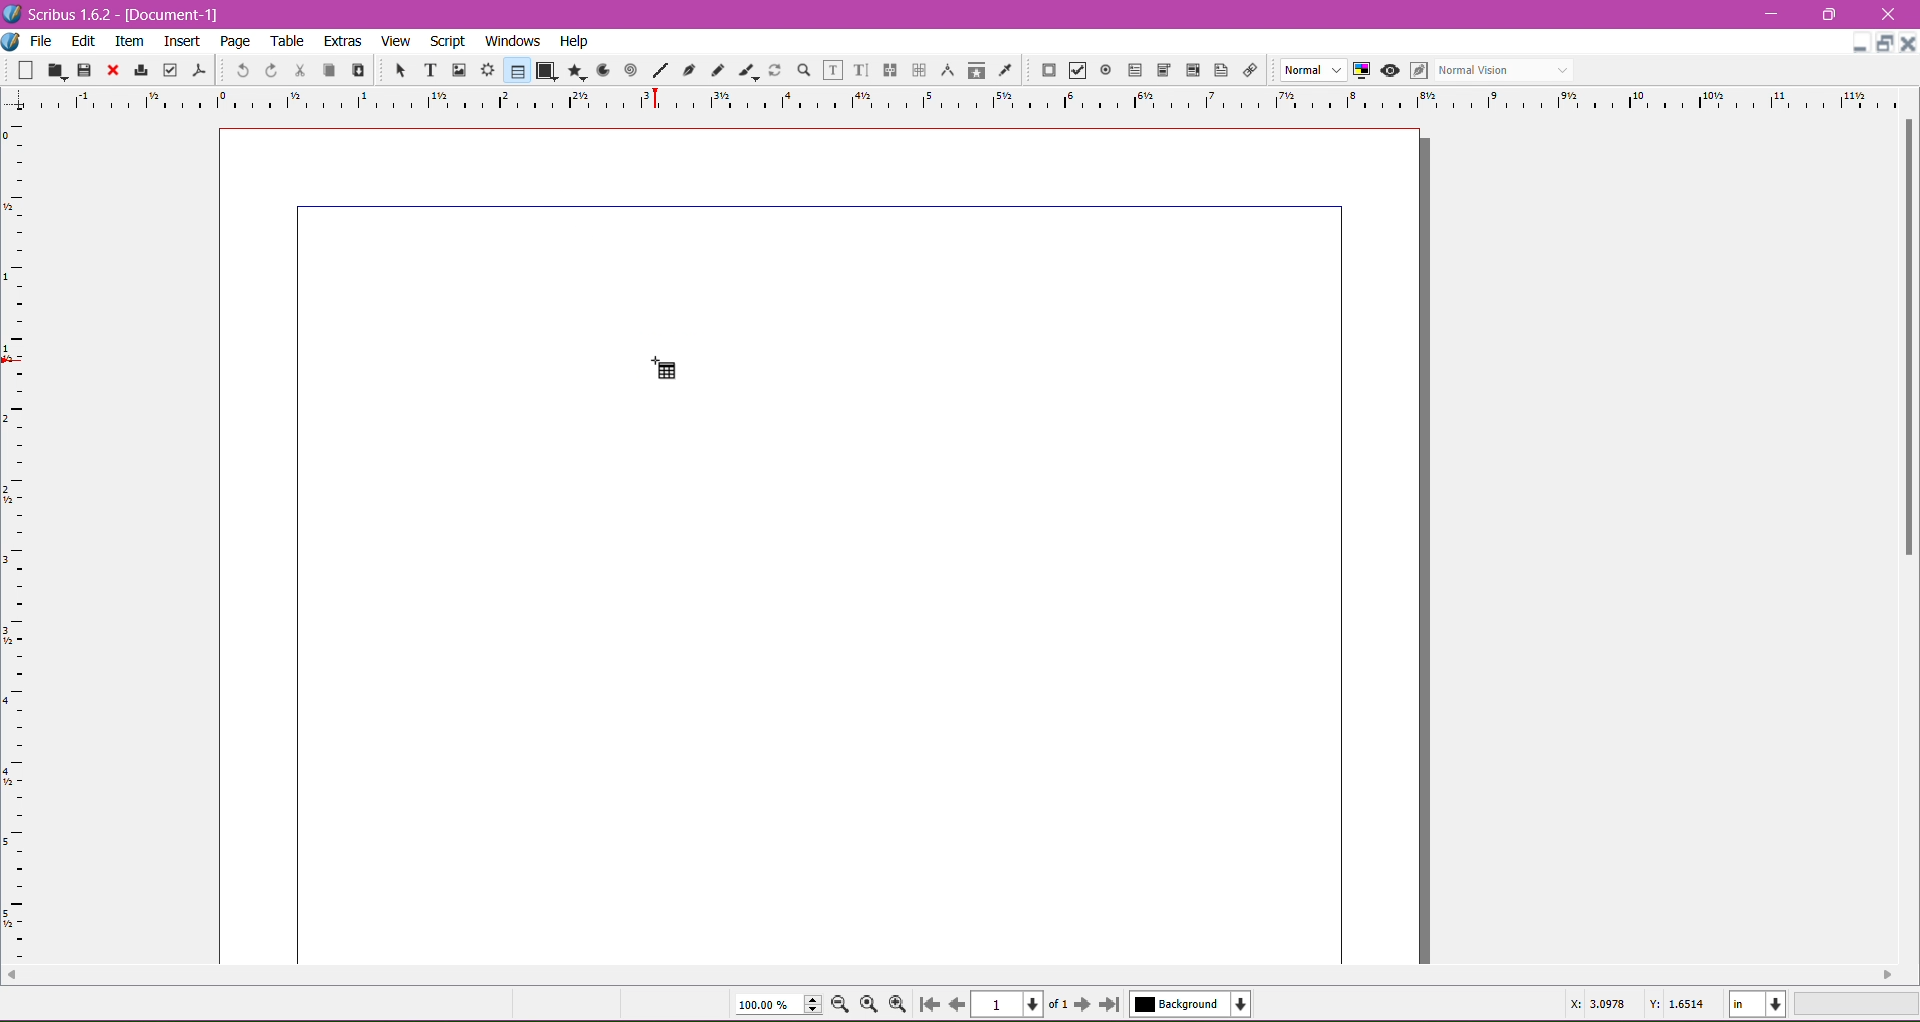  What do you see at coordinates (296, 69) in the screenshot?
I see `Cut` at bounding box center [296, 69].